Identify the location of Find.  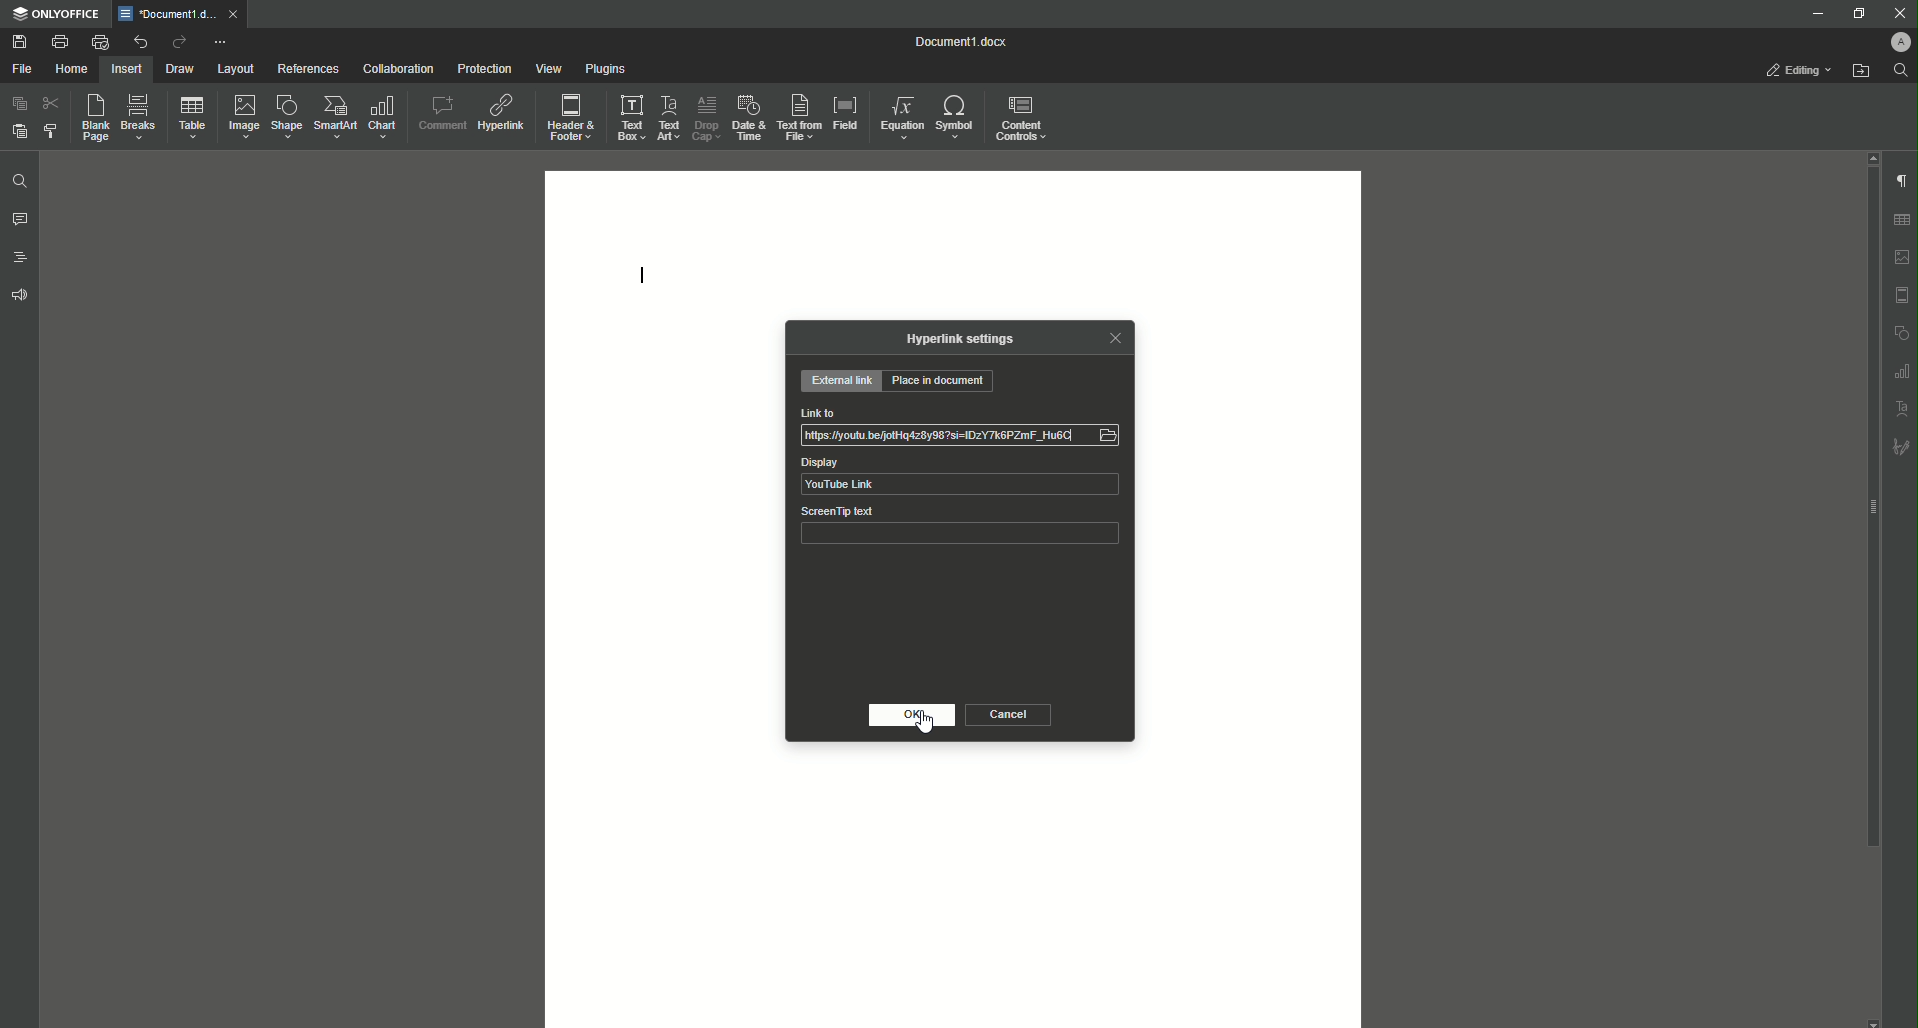
(20, 181).